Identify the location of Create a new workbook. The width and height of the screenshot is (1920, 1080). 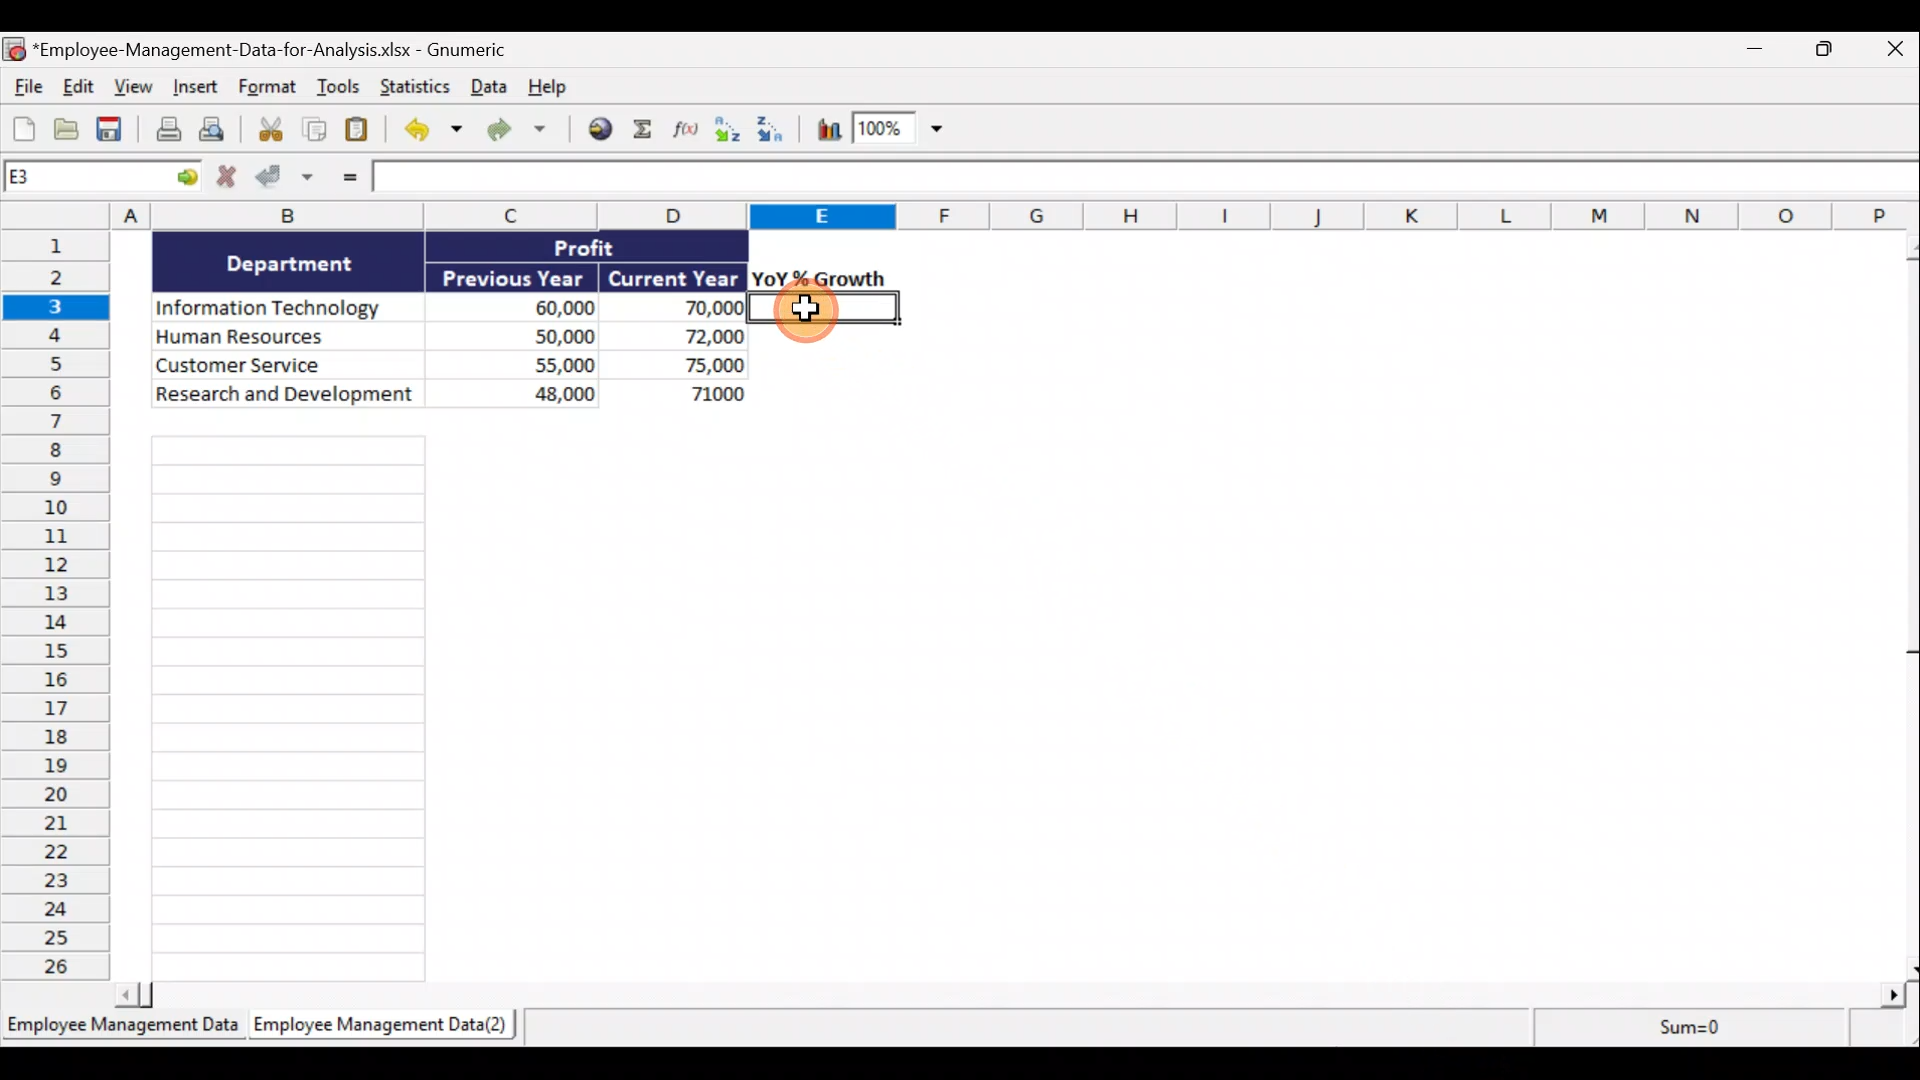
(24, 126).